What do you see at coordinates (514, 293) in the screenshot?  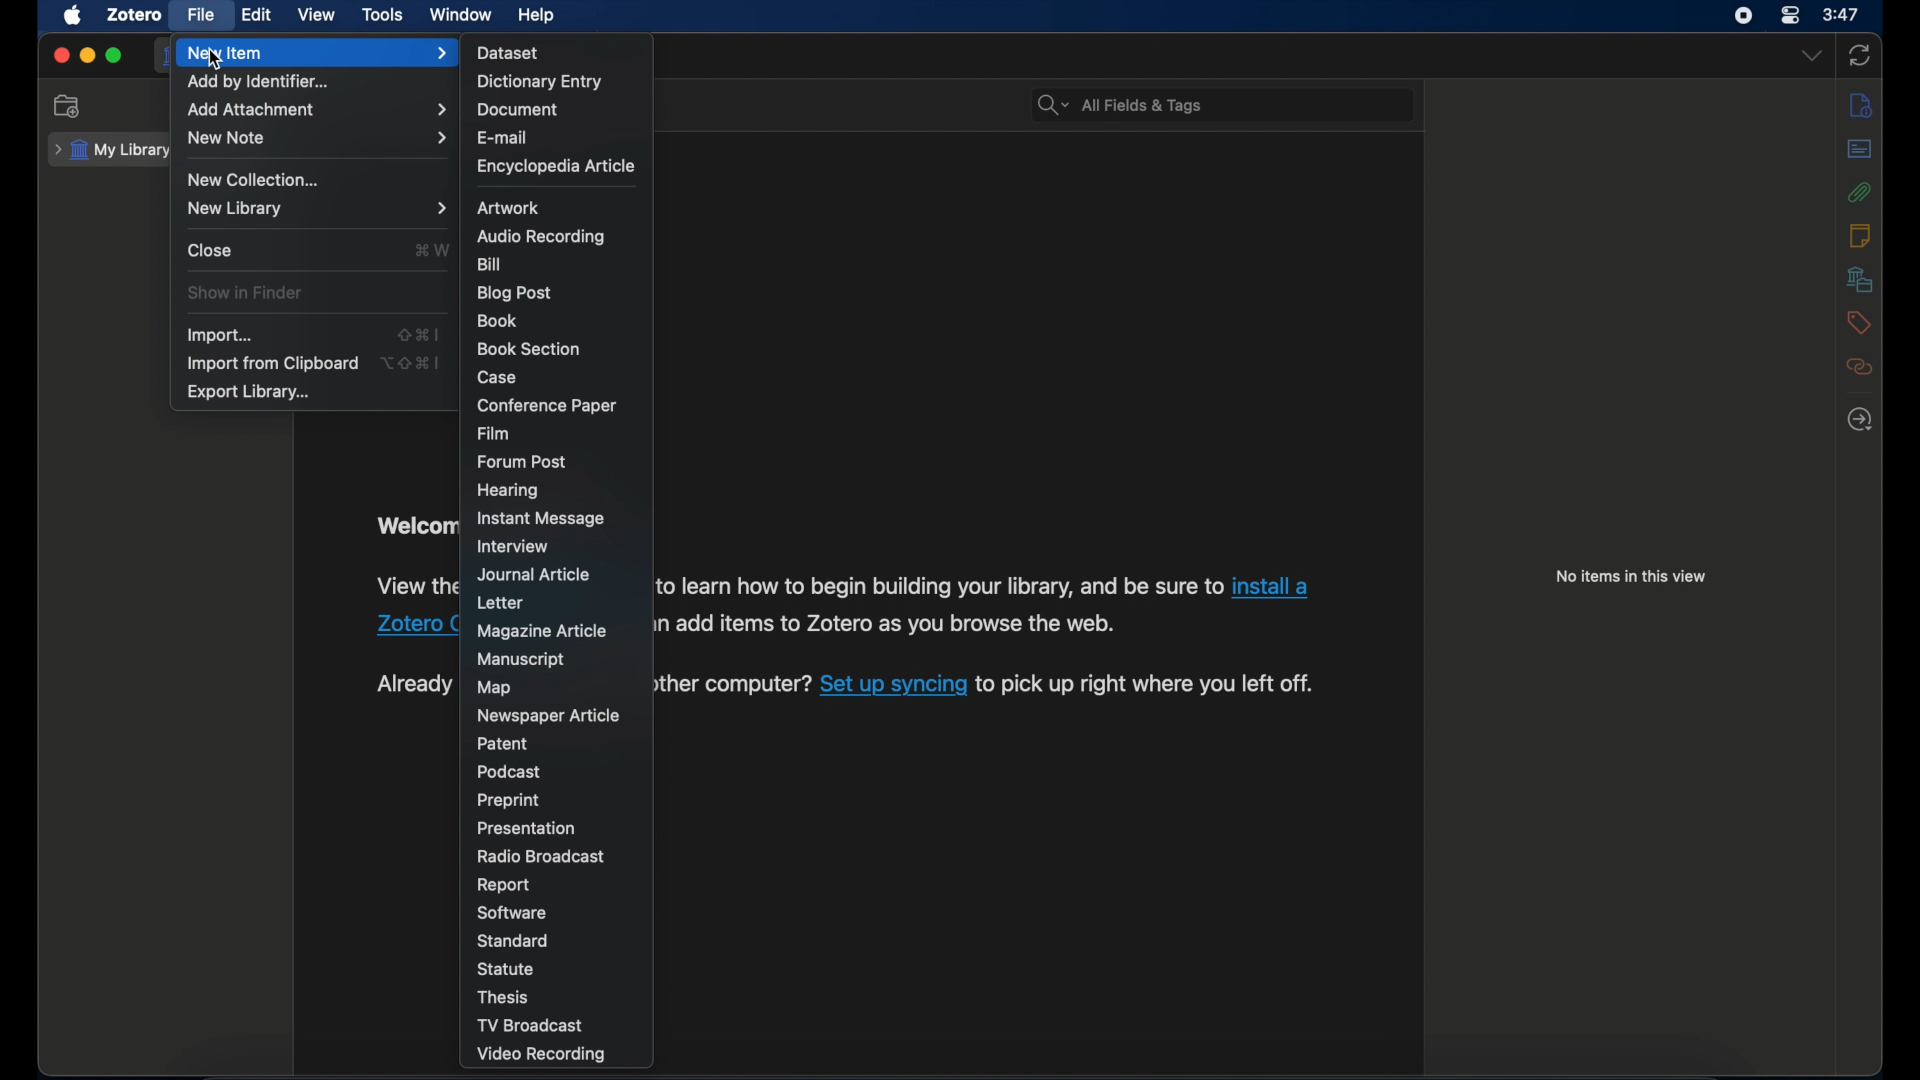 I see `blog post` at bounding box center [514, 293].